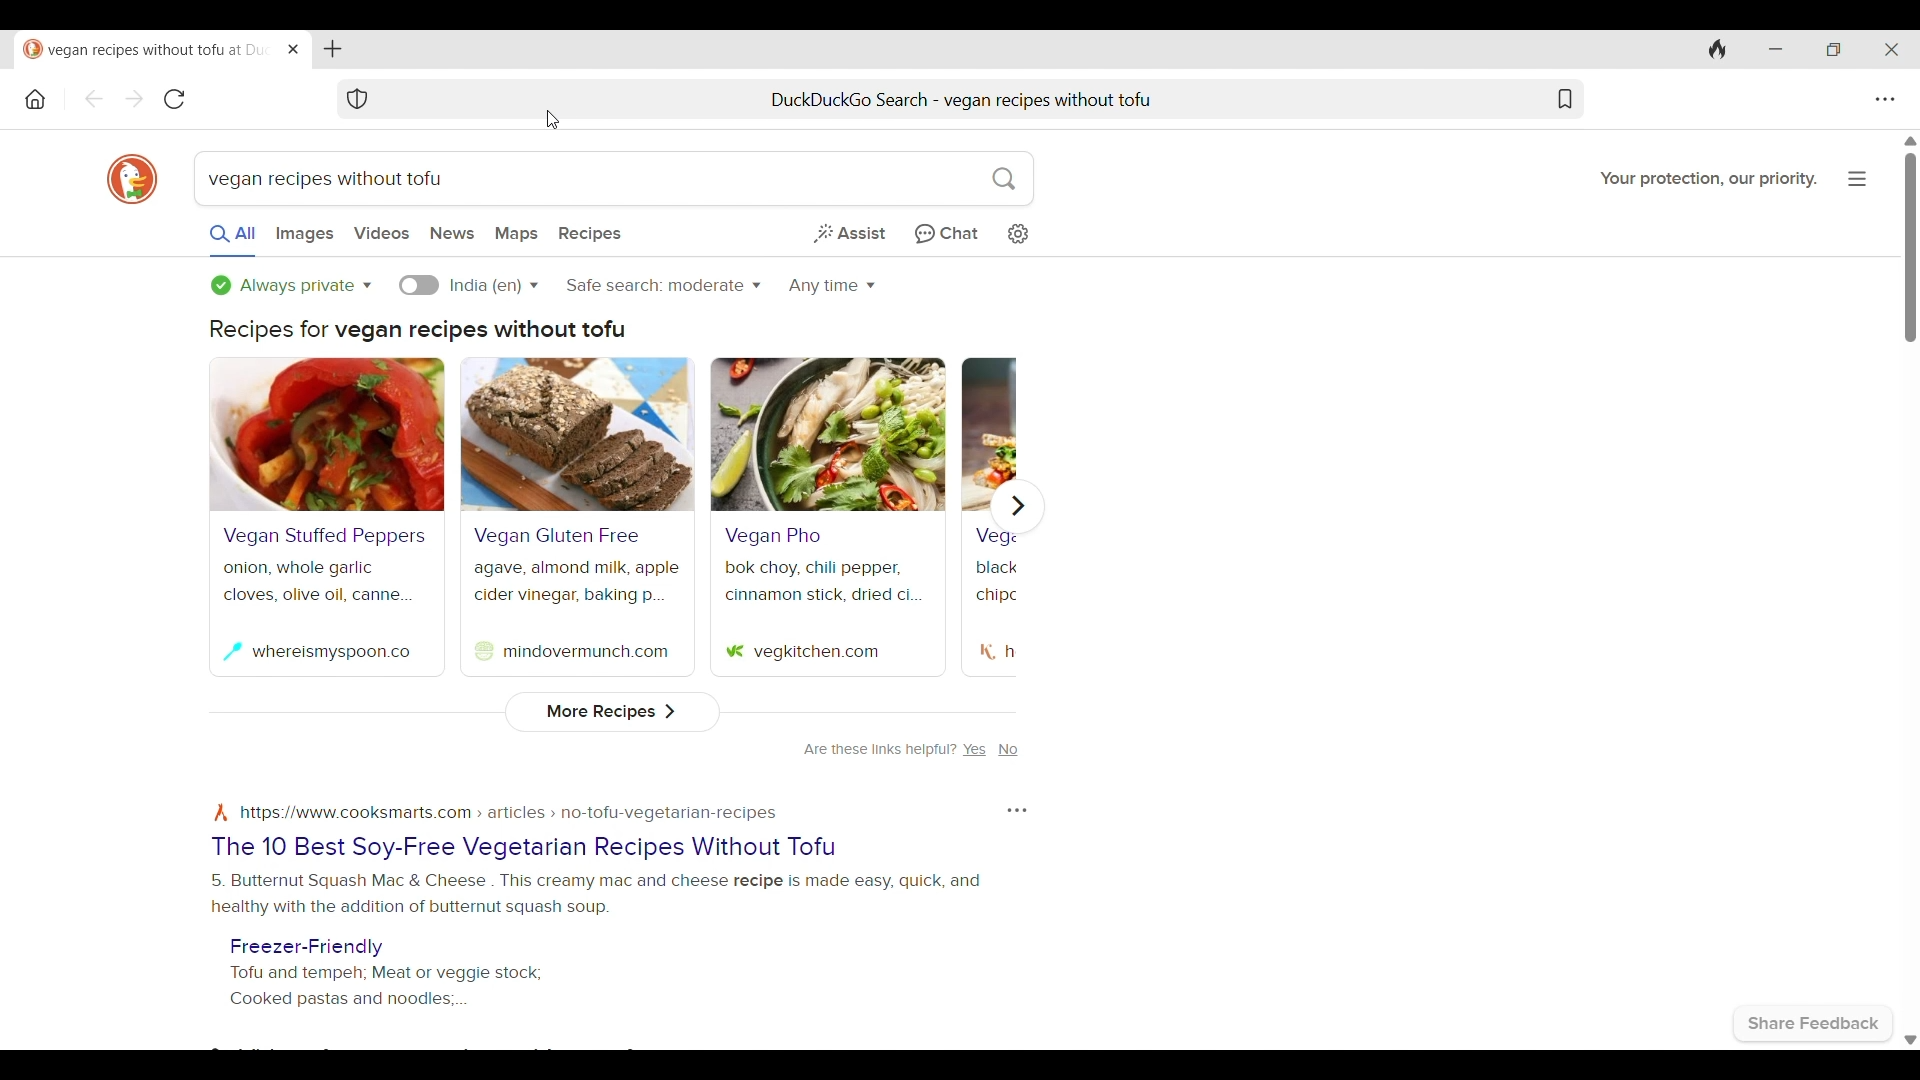  I want to click on Search within specific duration, so click(832, 286).